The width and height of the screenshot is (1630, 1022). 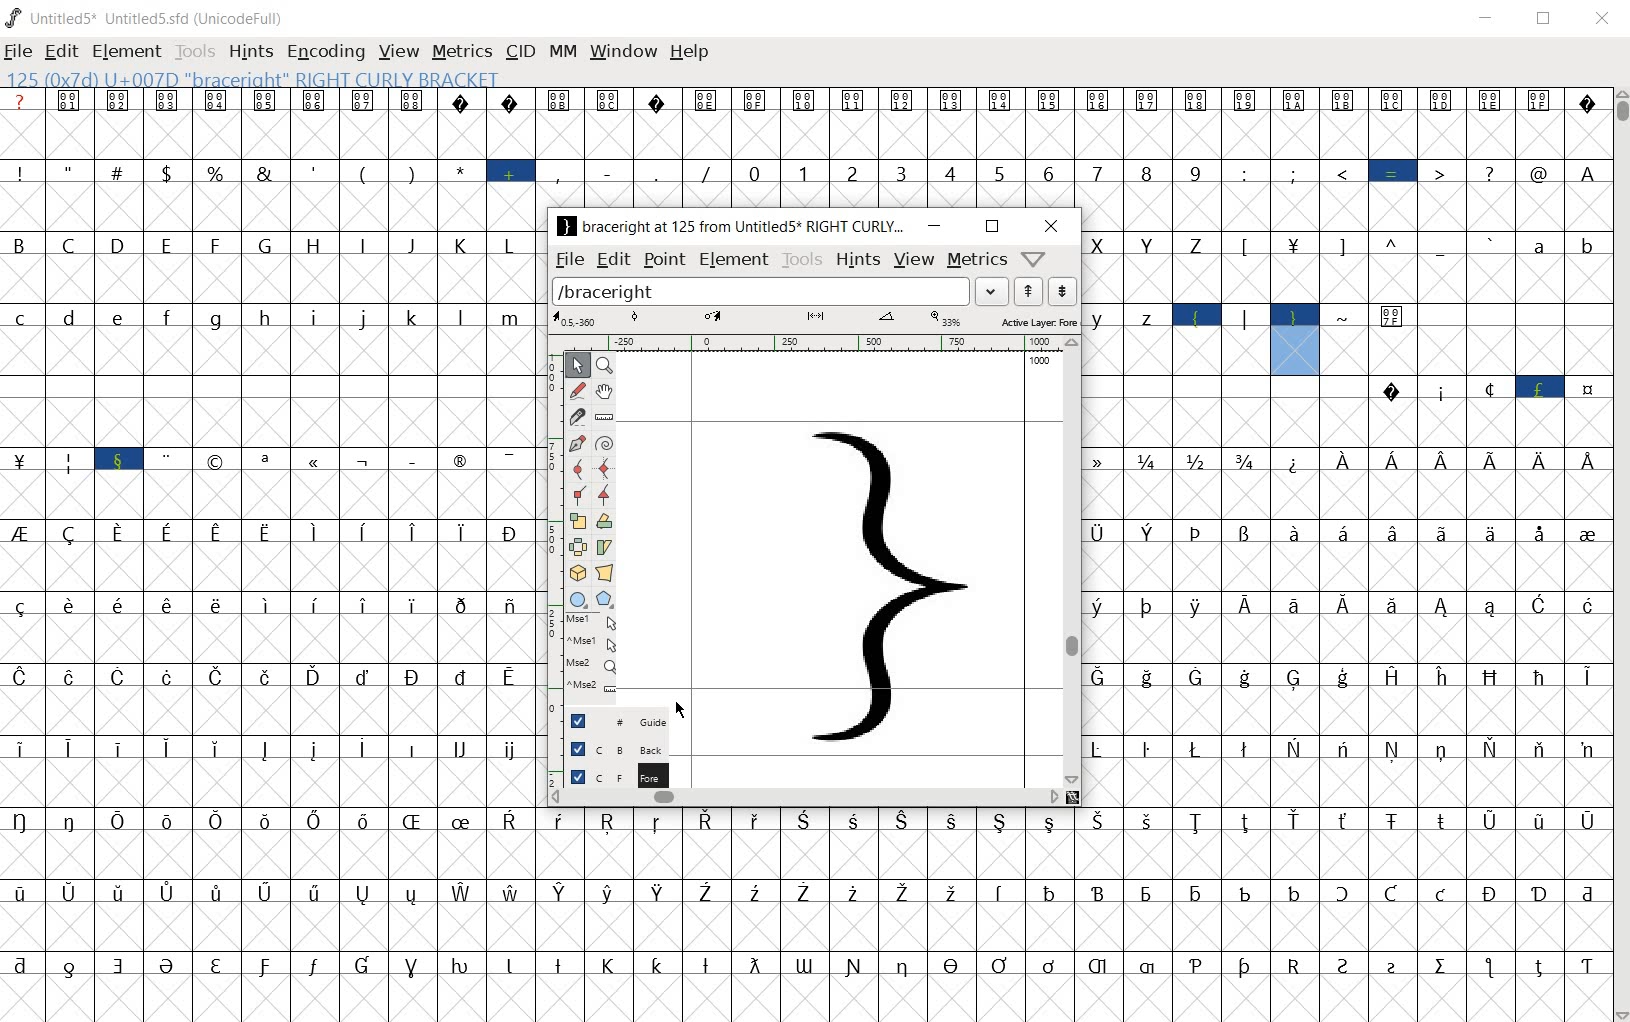 I want to click on background, so click(x=607, y=746).